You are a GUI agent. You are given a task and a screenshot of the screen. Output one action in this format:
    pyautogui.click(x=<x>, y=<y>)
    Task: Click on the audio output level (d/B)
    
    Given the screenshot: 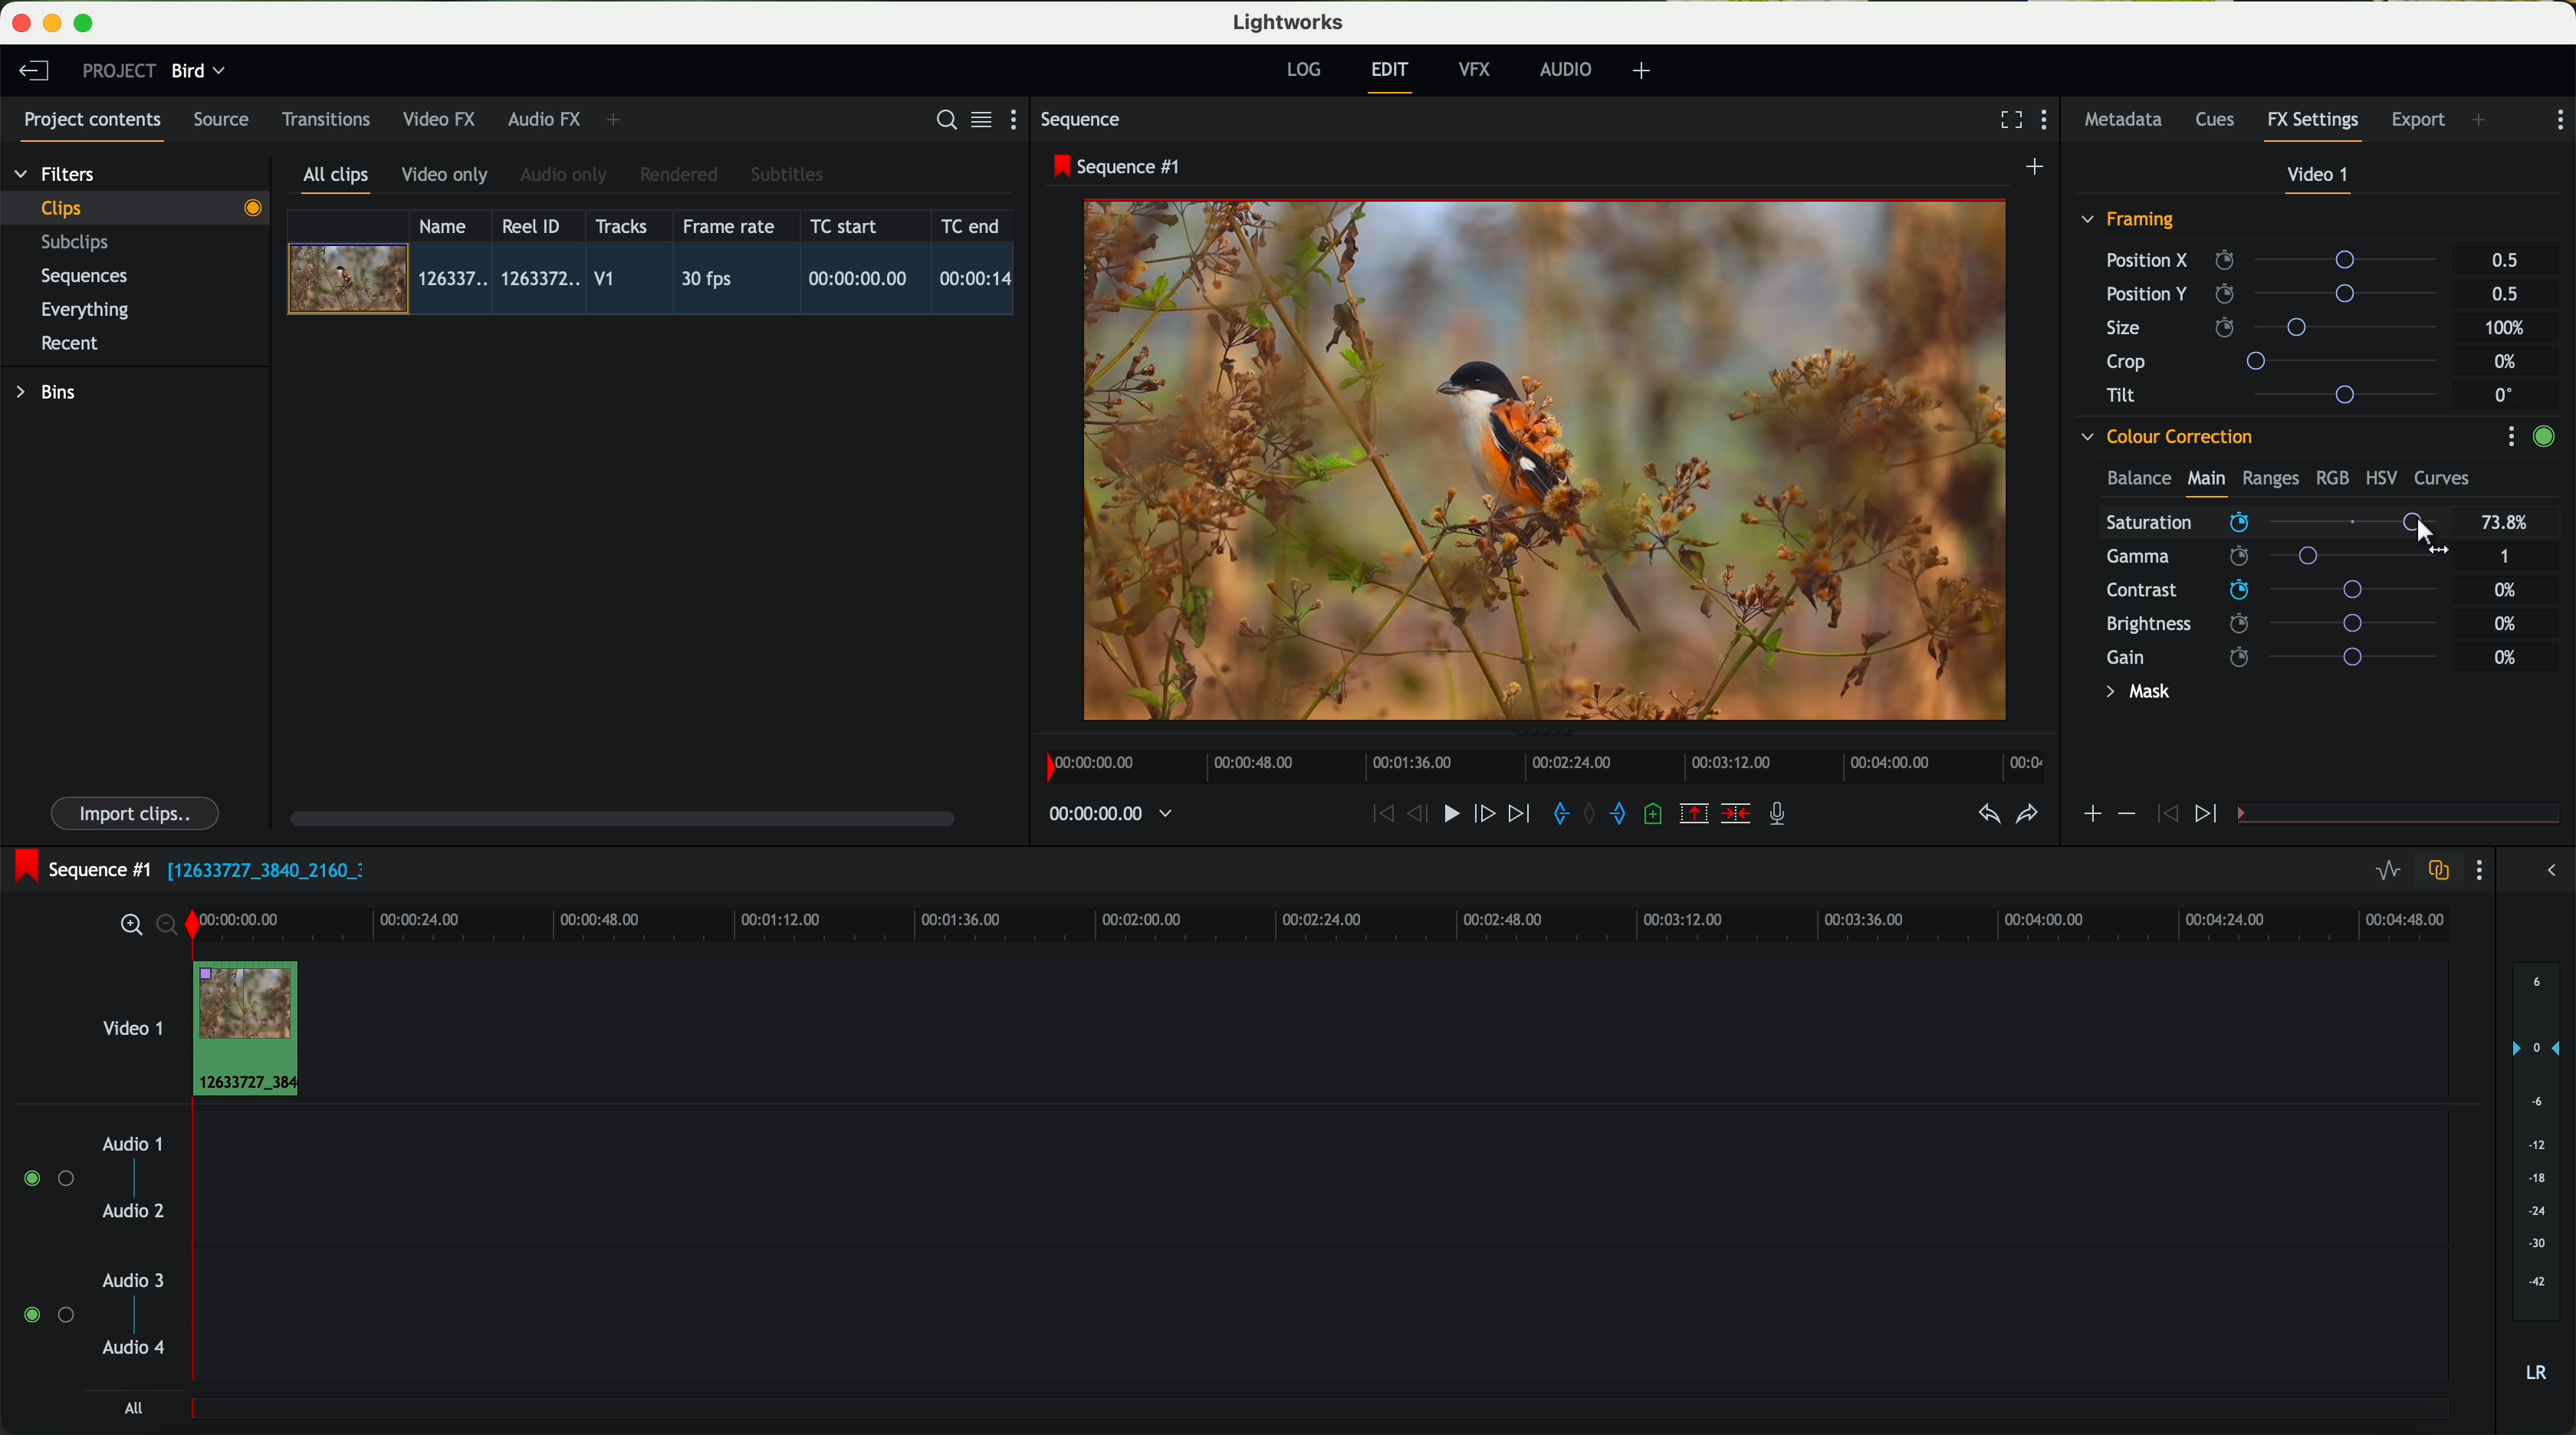 What is the action you would take?
    pyautogui.click(x=2537, y=1179)
    